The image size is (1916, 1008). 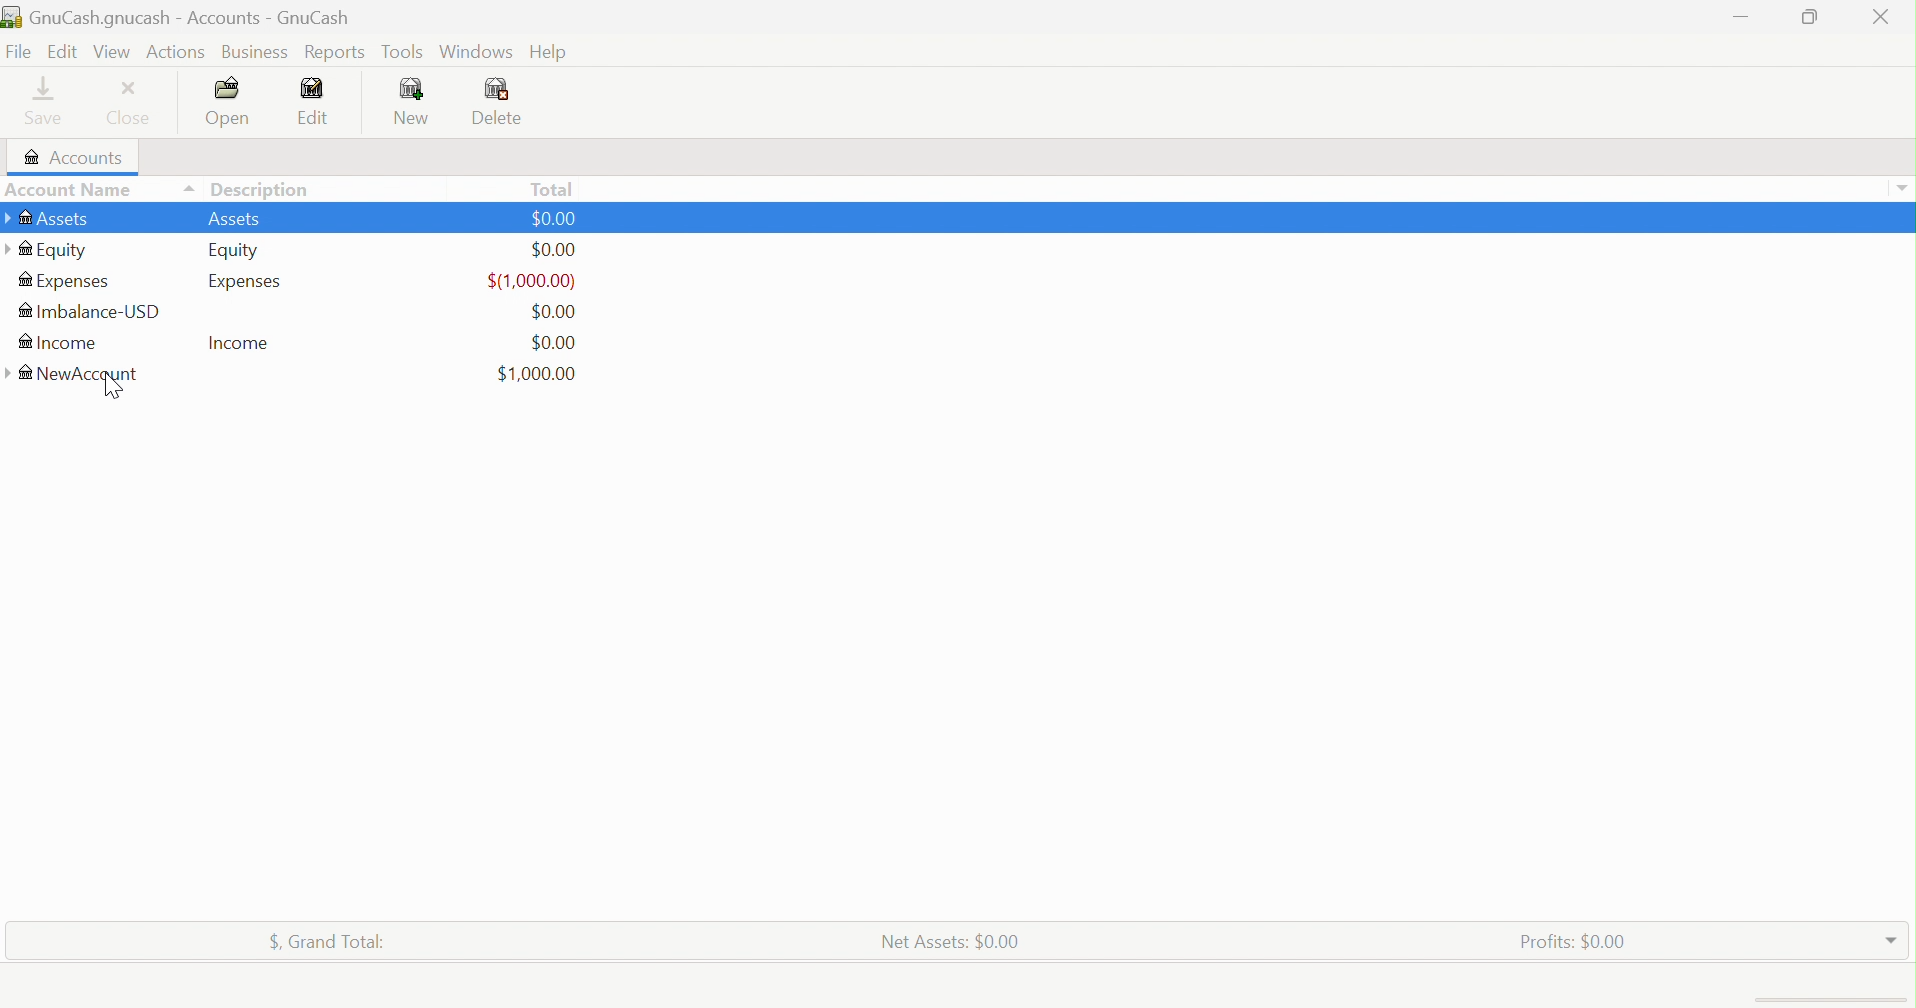 I want to click on File, so click(x=19, y=52).